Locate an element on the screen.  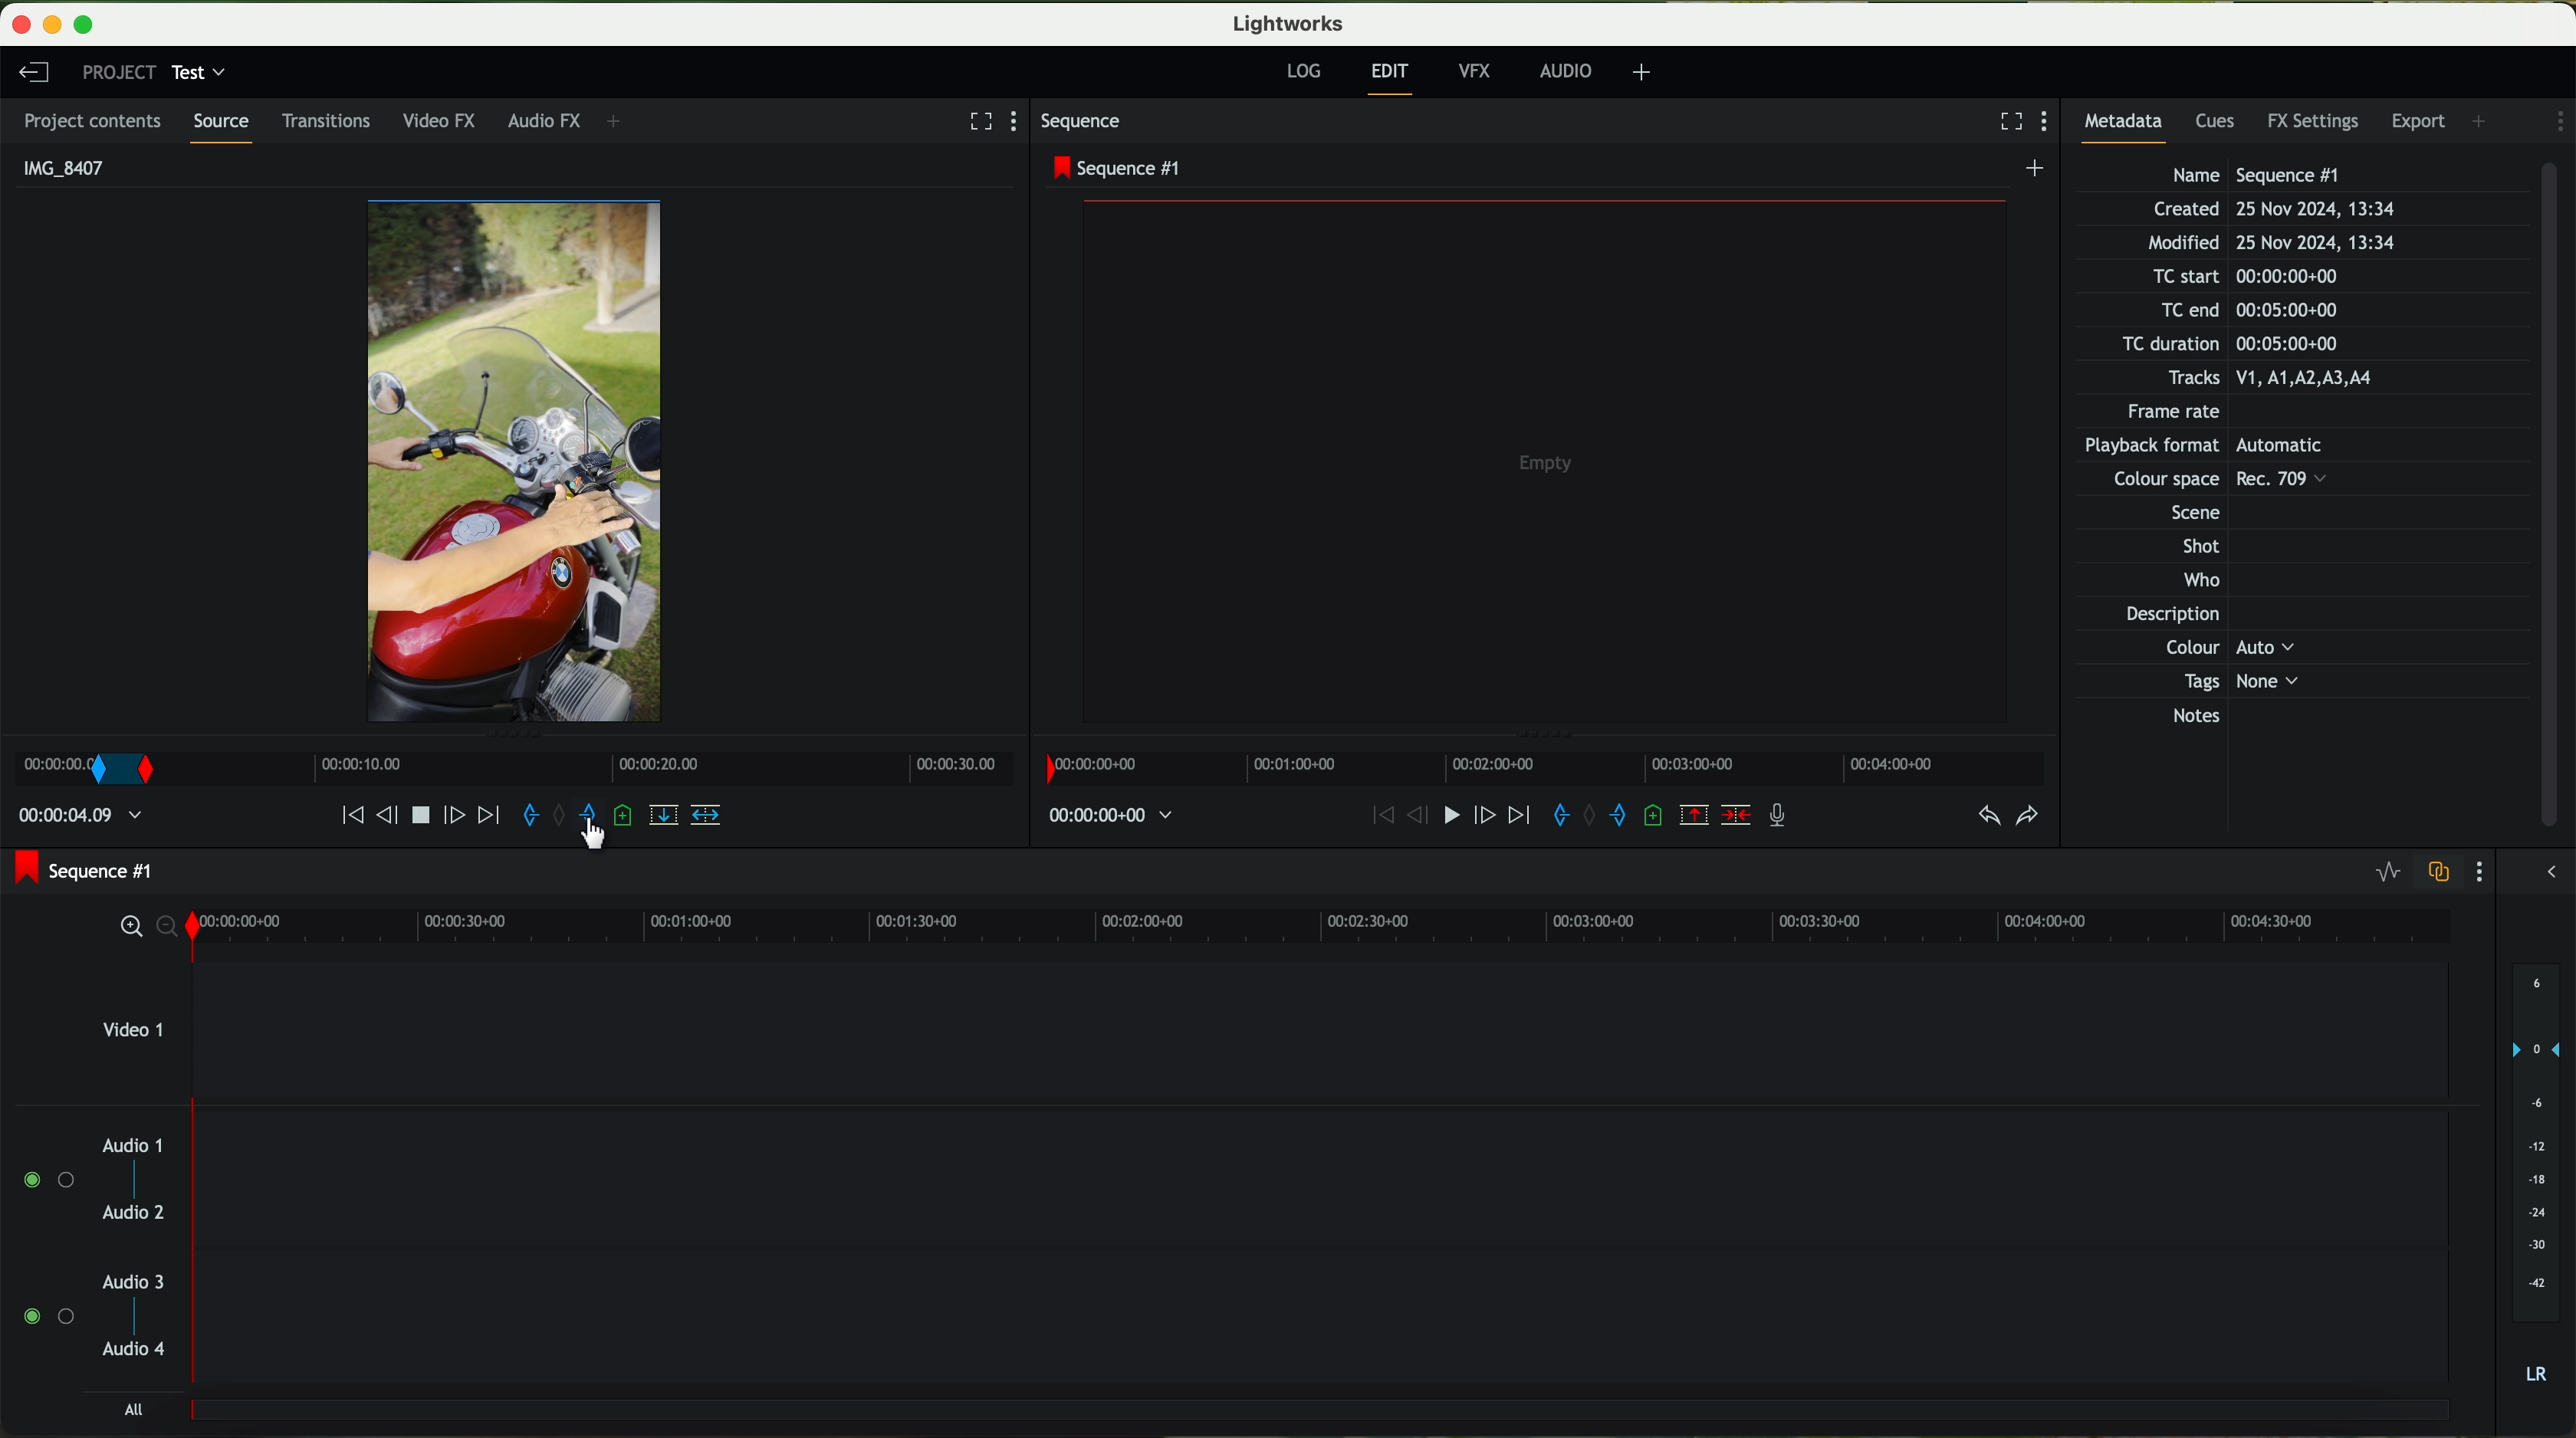
video preview is located at coordinates (1545, 459).